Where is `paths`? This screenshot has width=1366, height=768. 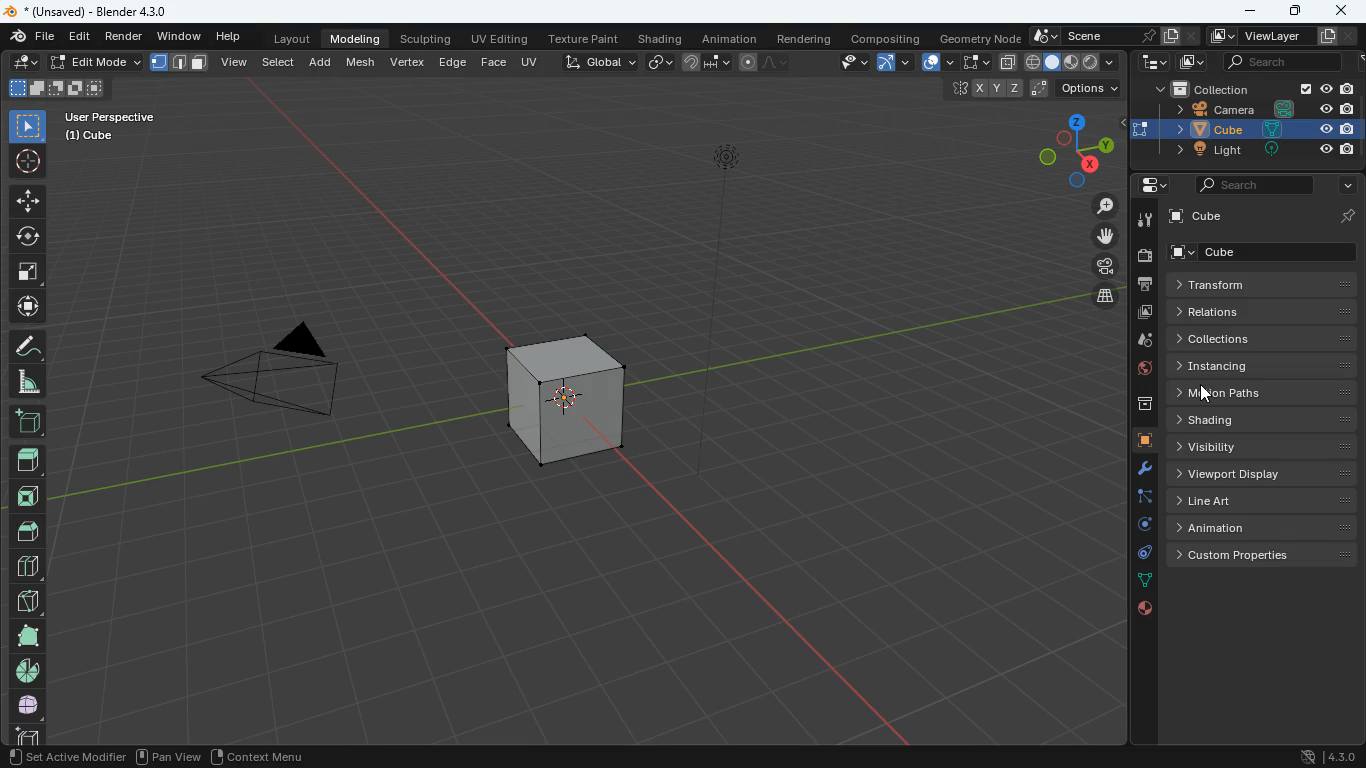
paths is located at coordinates (1264, 392).